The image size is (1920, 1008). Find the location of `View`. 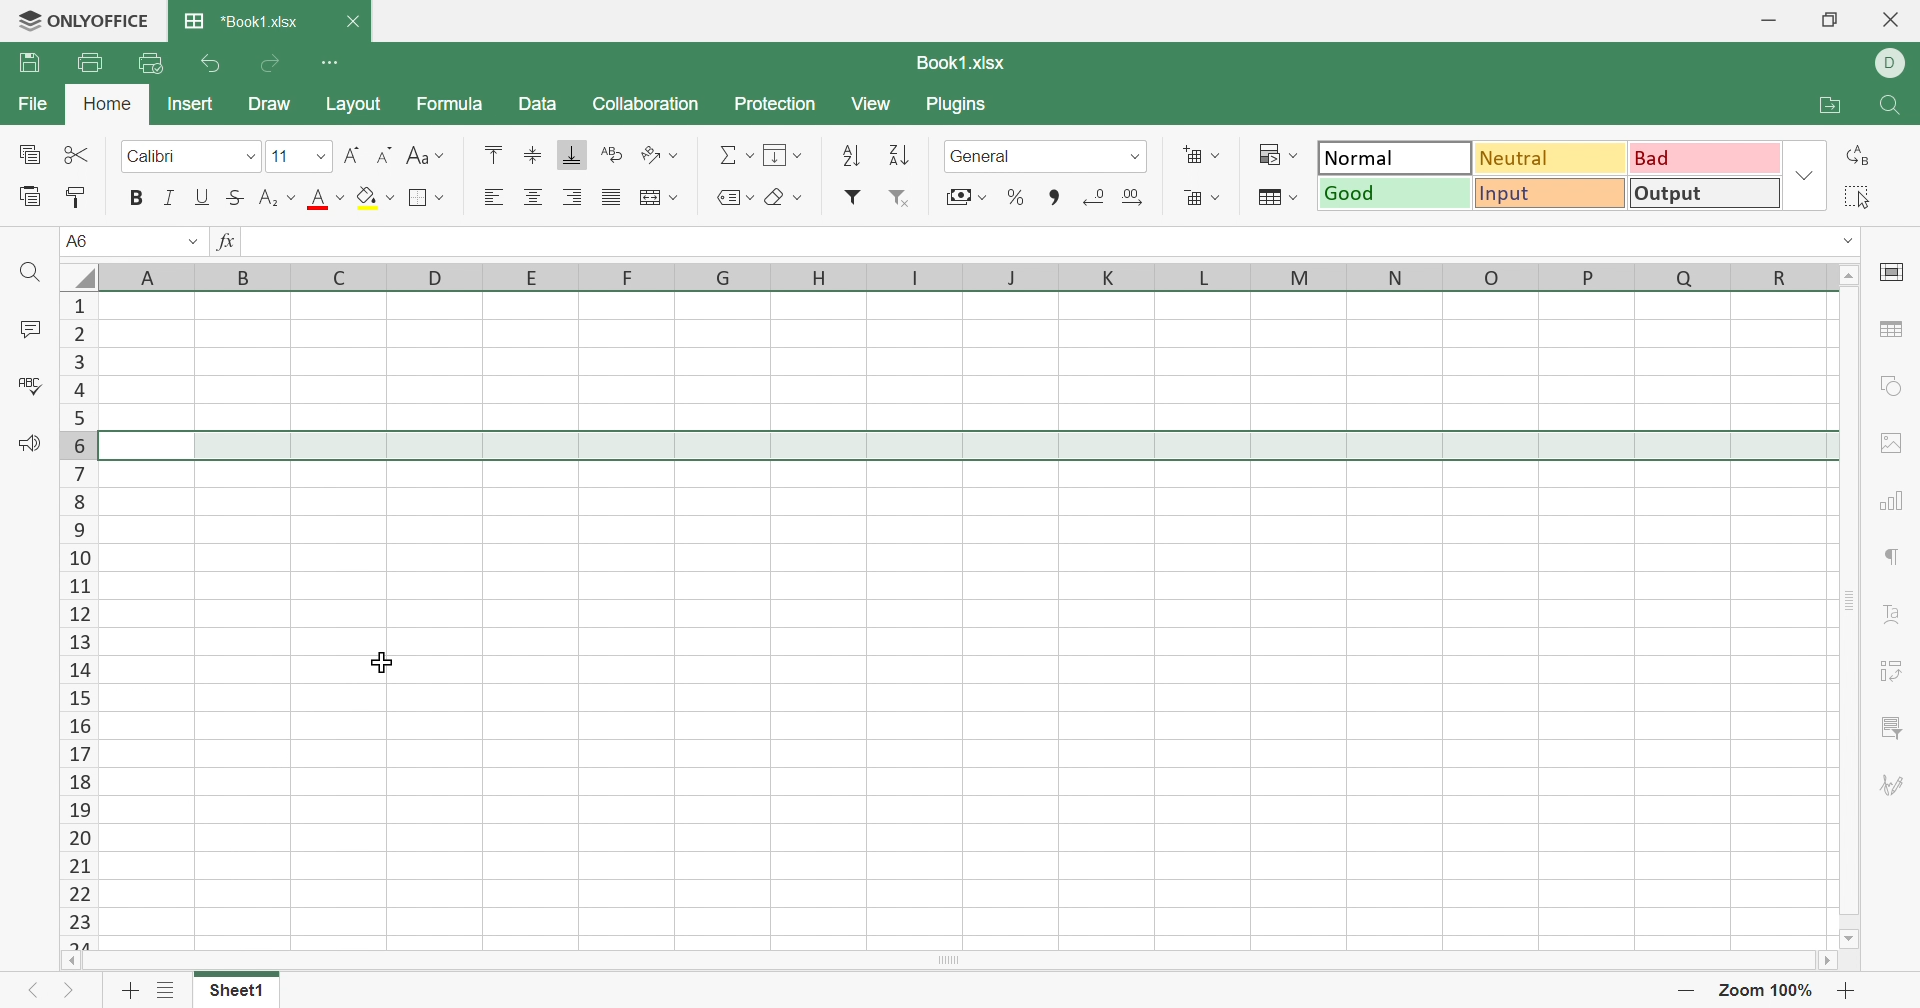

View is located at coordinates (873, 99).